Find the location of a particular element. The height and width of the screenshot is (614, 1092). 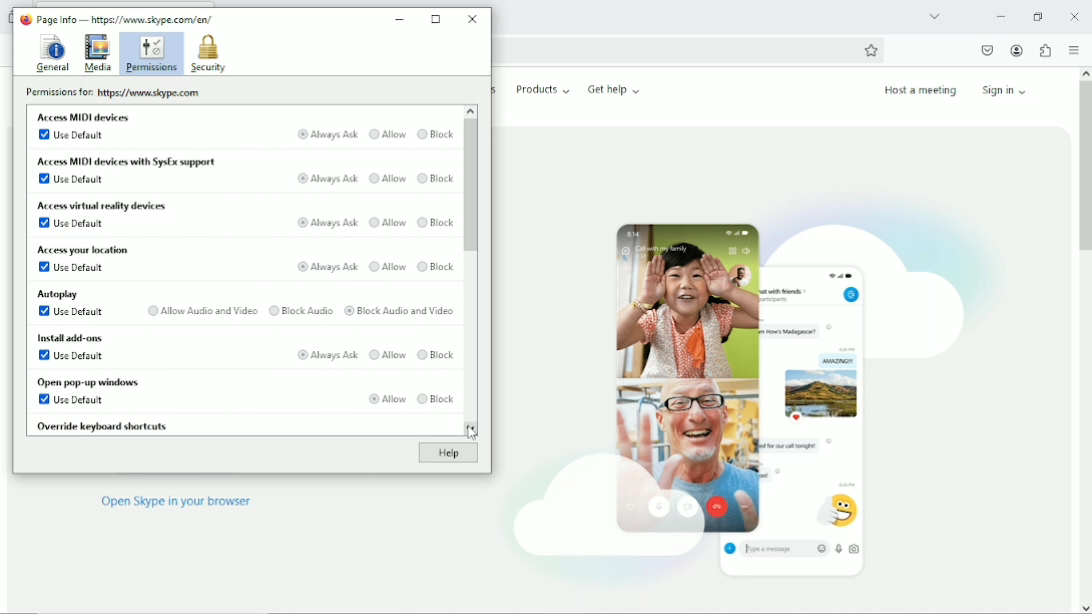

Media is located at coordinates (97, 53).